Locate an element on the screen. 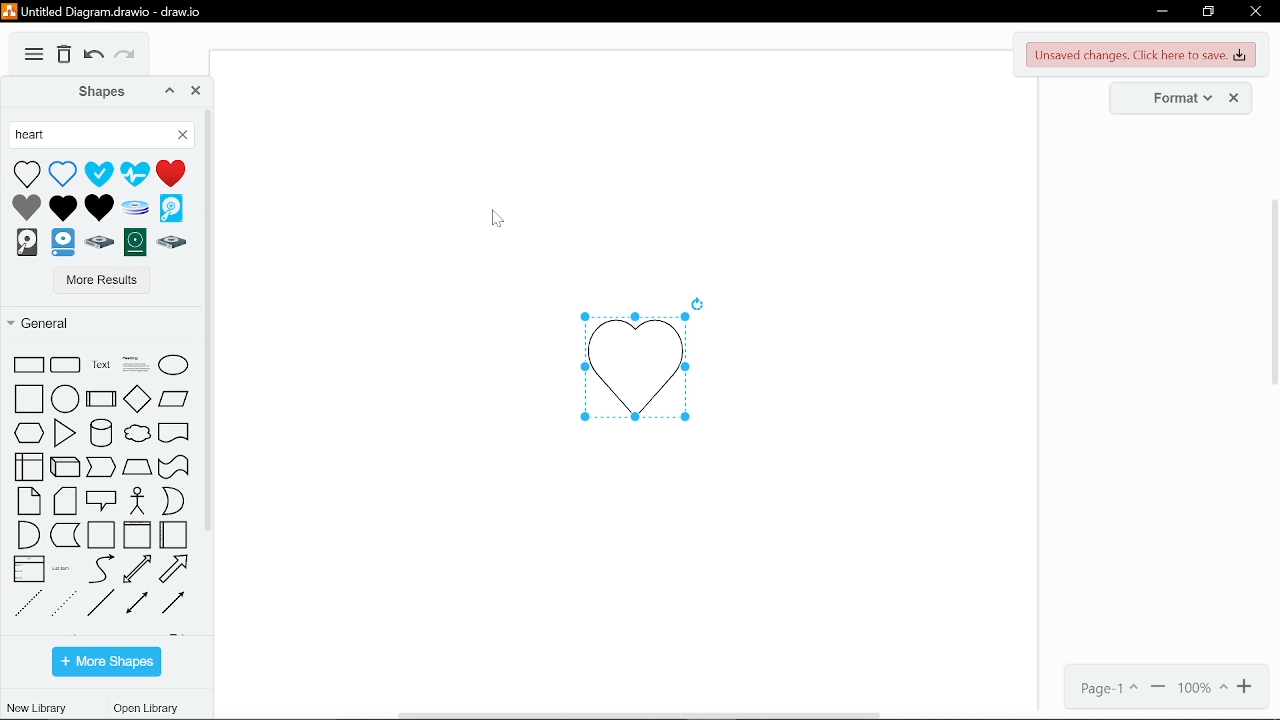  heading is located at coordinates (136, 366).